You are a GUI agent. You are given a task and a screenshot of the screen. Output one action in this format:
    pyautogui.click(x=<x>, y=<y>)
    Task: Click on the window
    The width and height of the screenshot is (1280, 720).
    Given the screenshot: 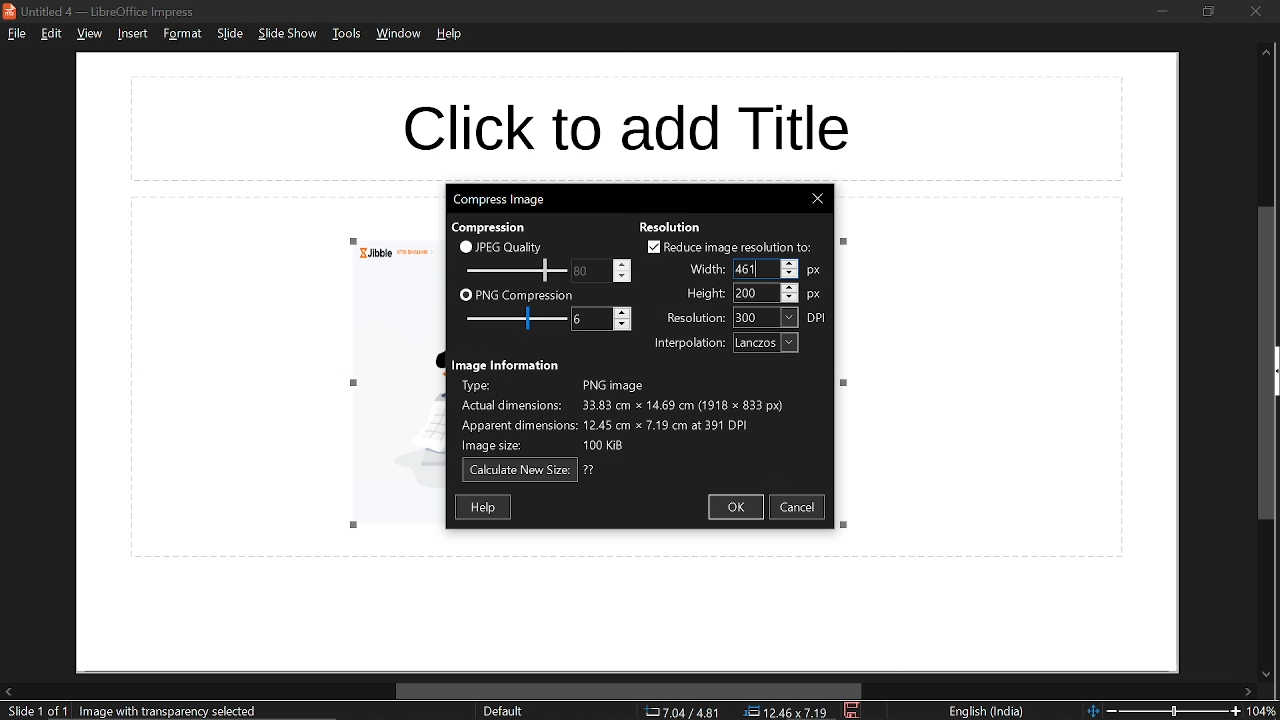 What is the action you would take?
    pyautogui.click(x=397, y=36)
    